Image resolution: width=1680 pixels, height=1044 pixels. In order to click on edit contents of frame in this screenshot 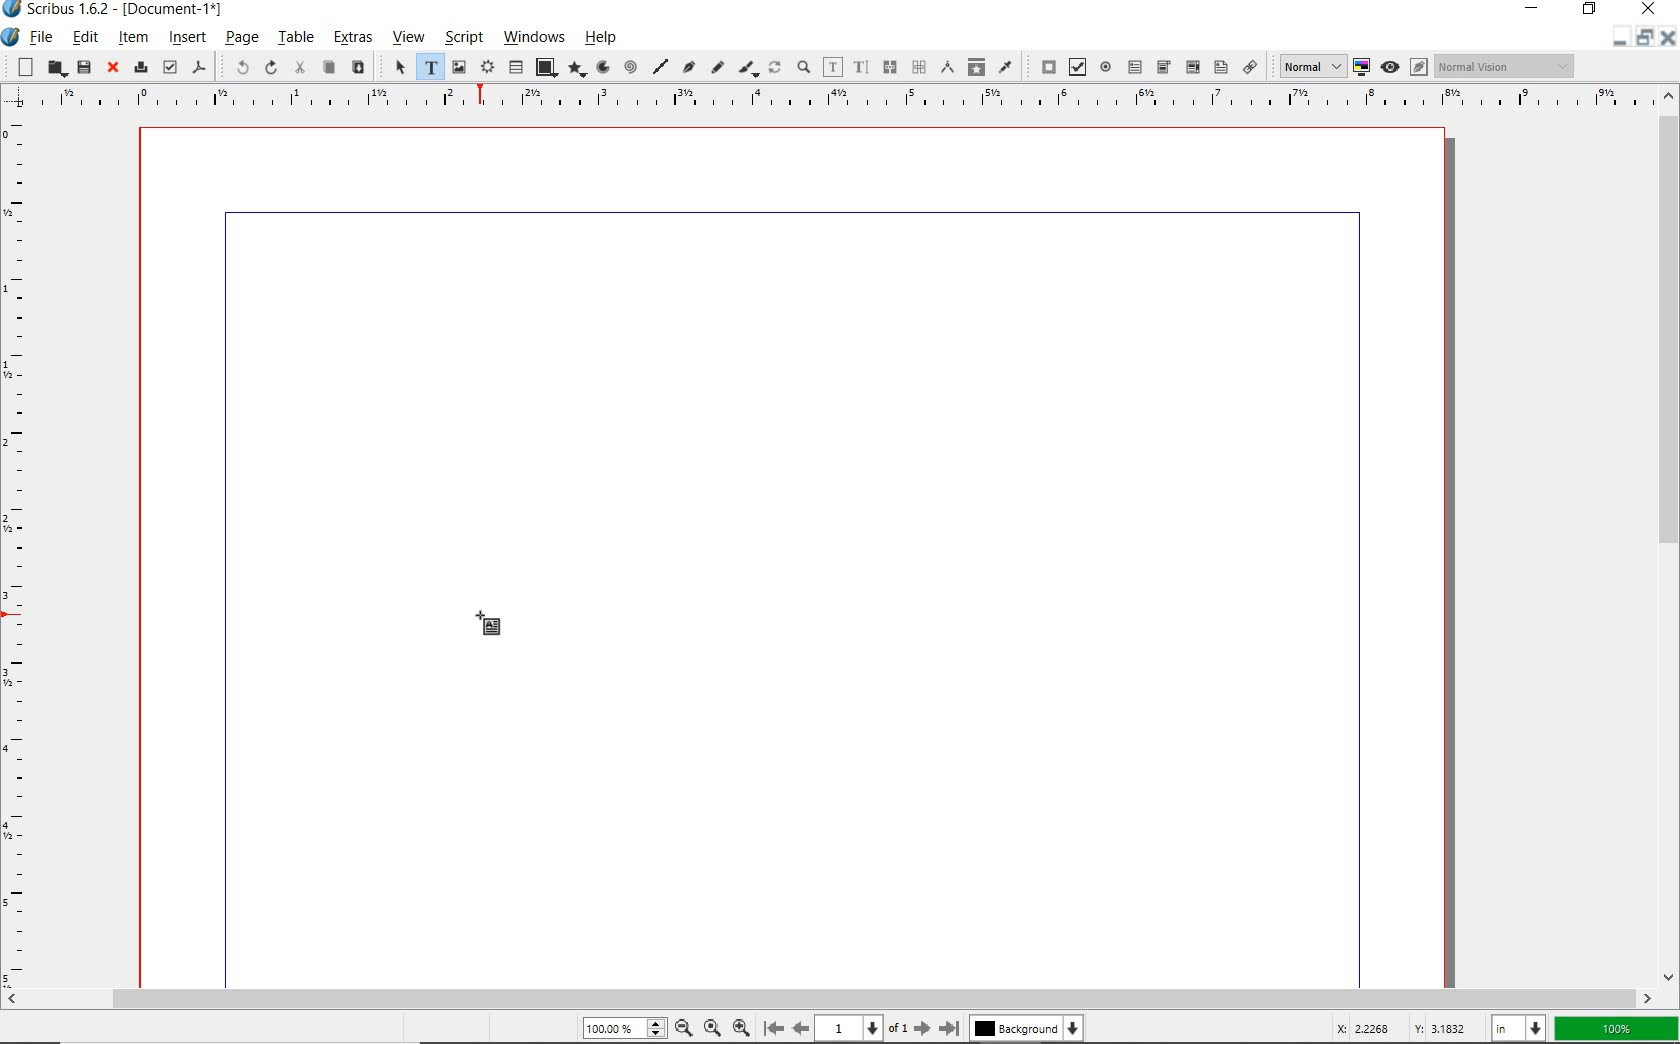, I will do `click(833, 68)`.